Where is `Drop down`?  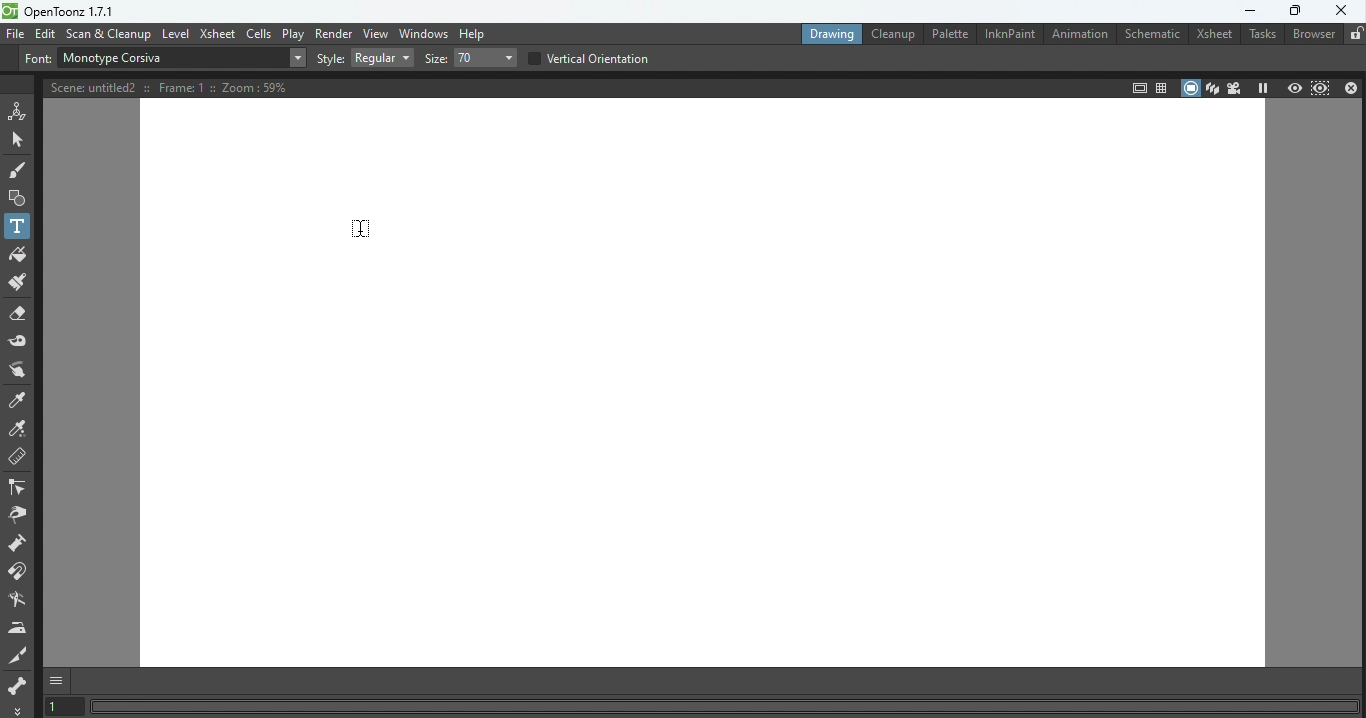
Drop down is located at coordinates (295, 57).